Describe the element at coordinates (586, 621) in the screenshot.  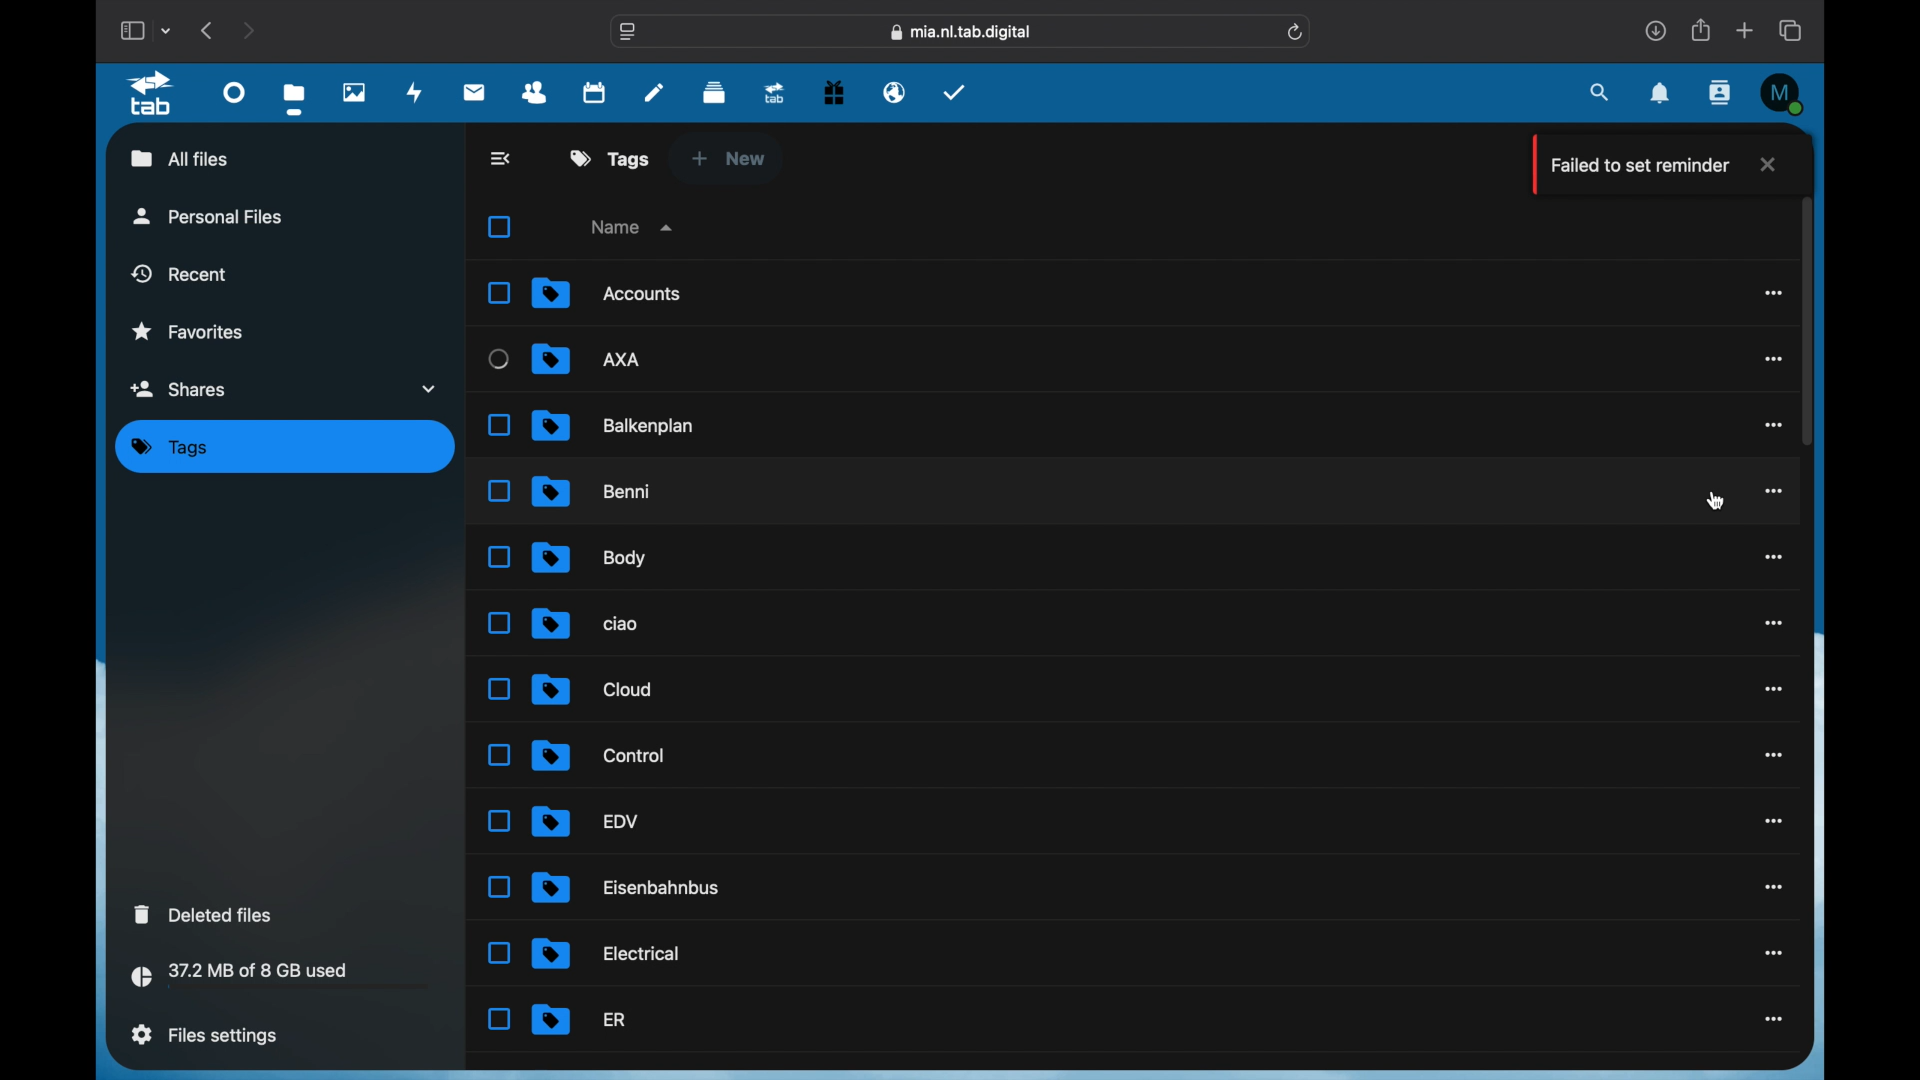
I see `file` at that location.